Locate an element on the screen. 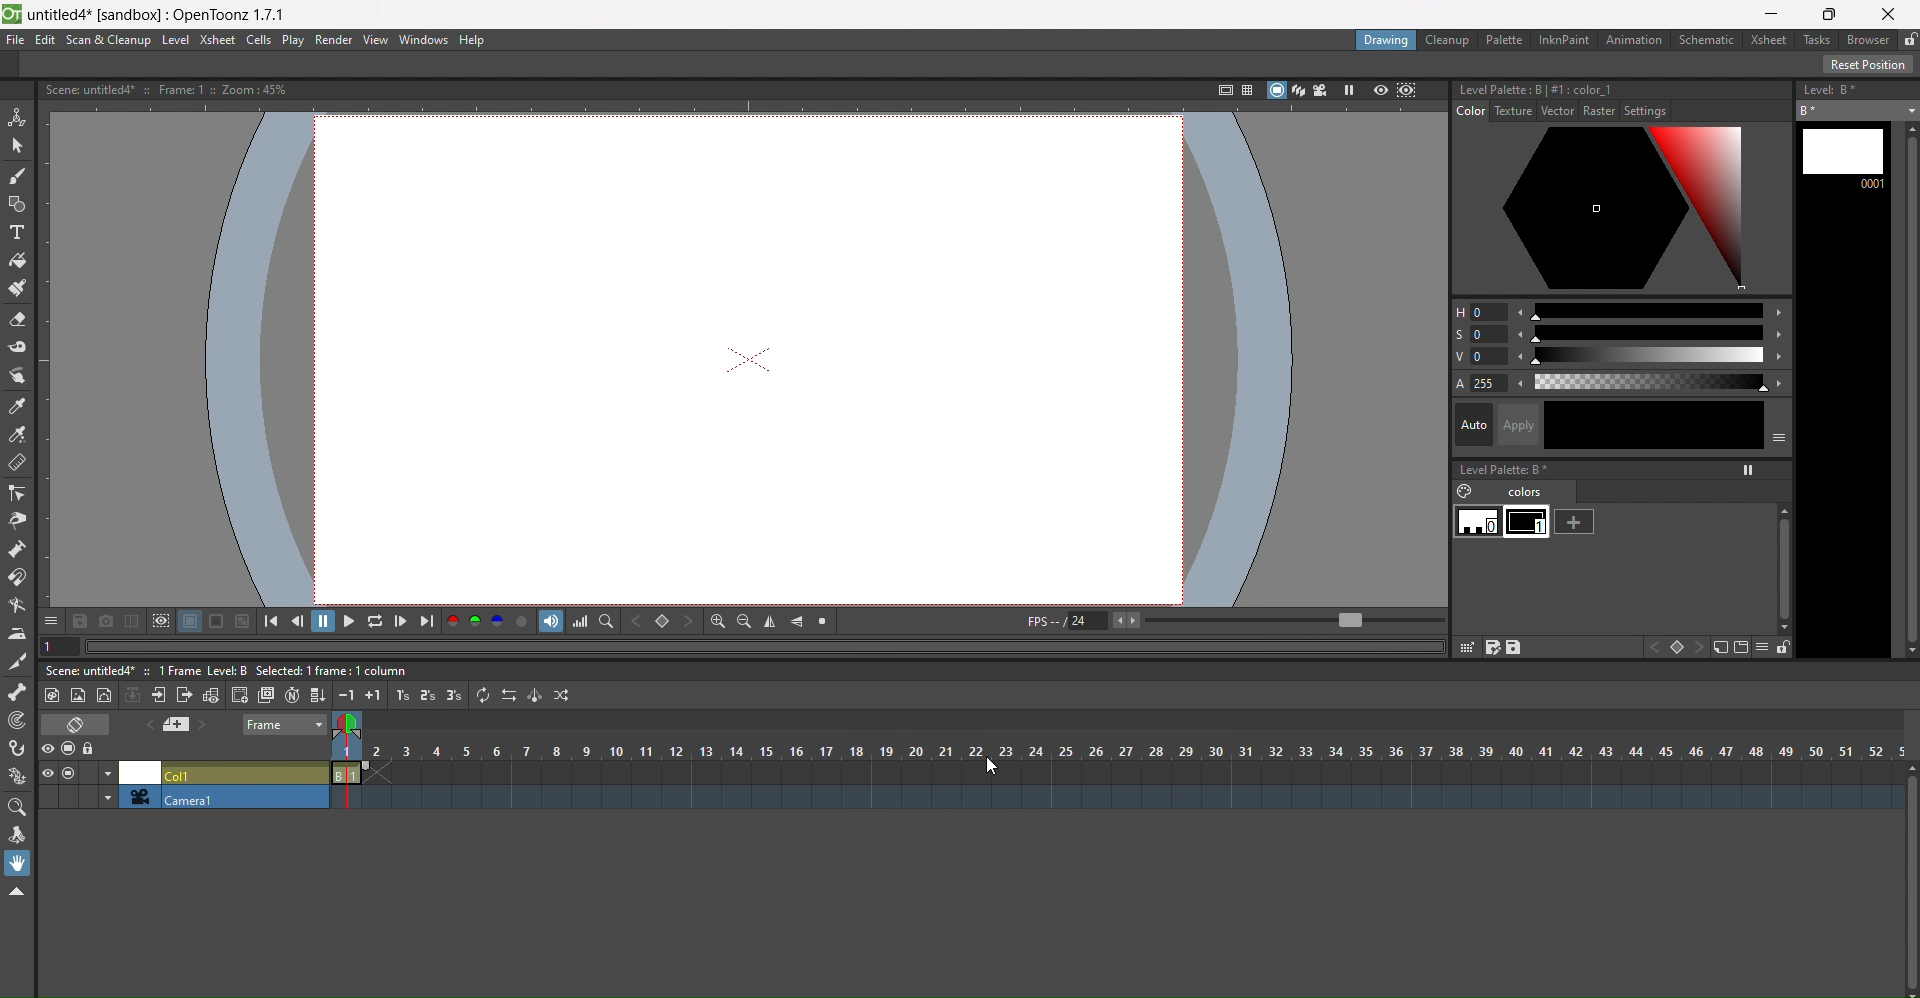 The width and height of the screenshot is (1920, 998). b is located at coordinates (1868, 39).